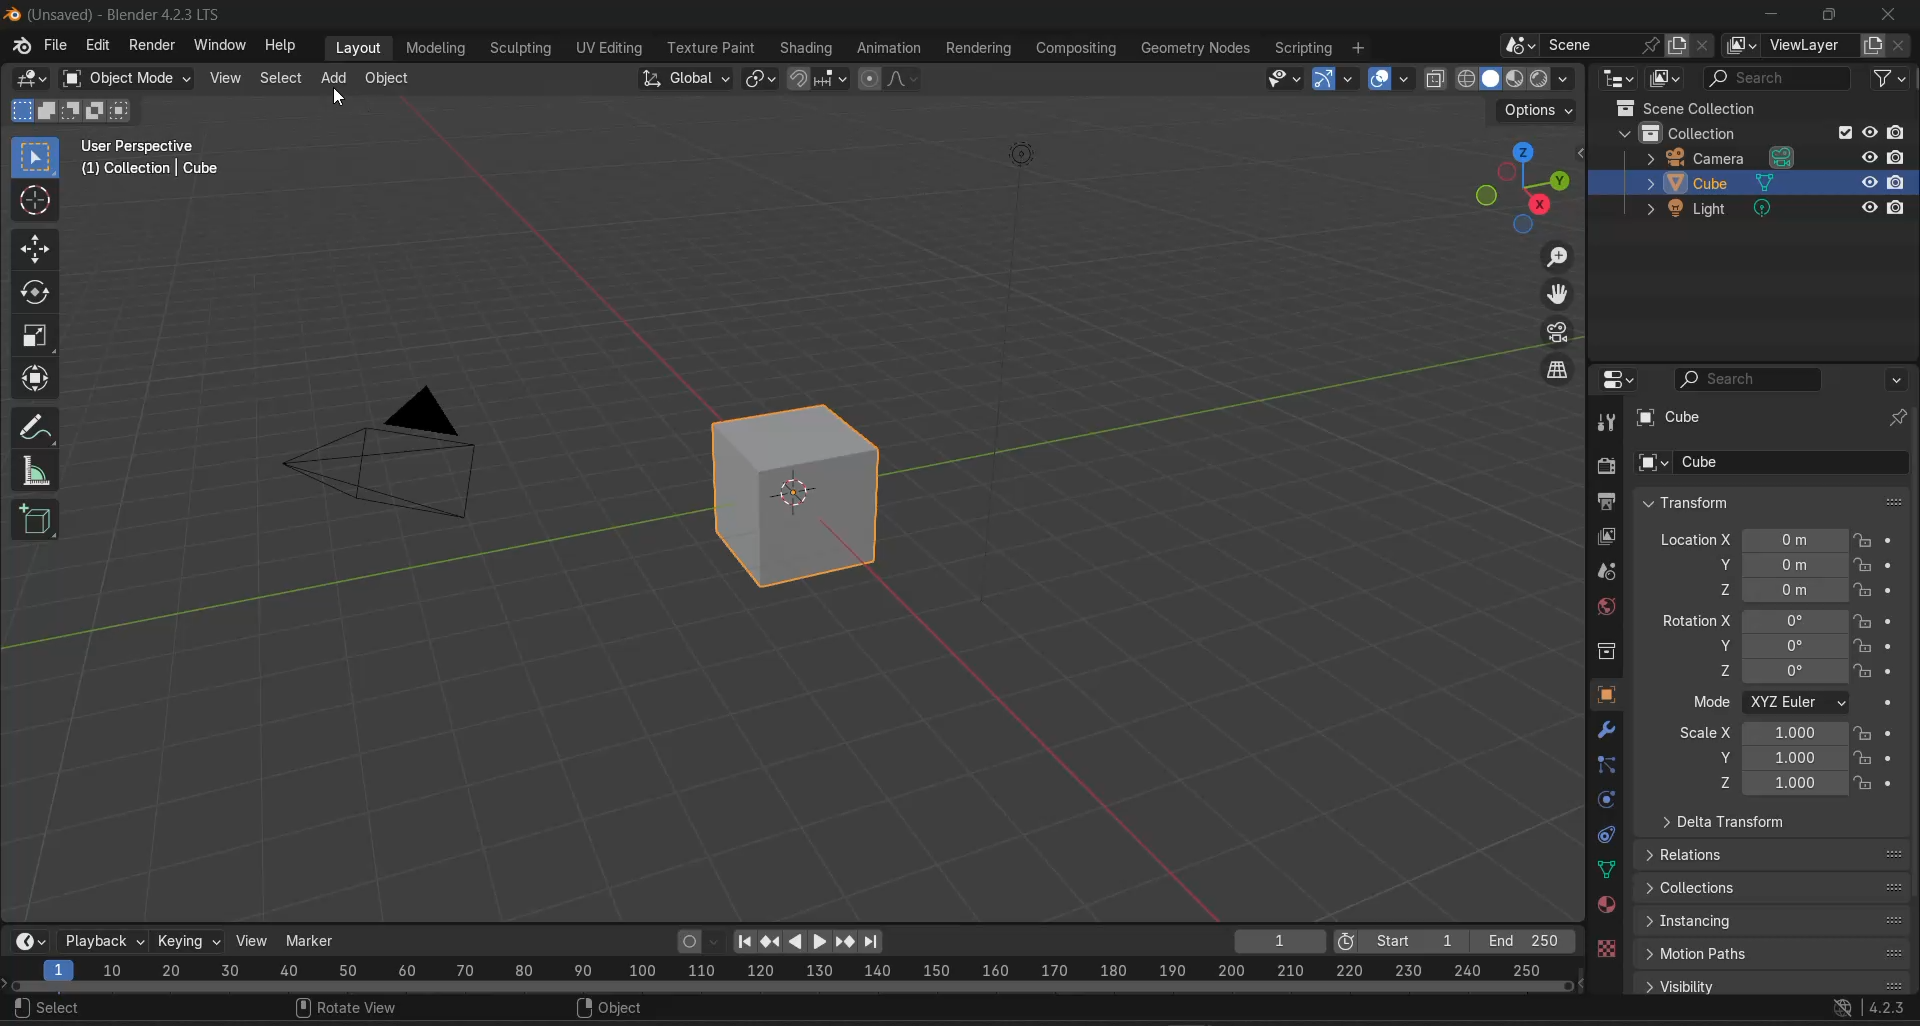 The image size is (1920, 1026). What do you see at coordinates (127, 78) in the screenshot?
I see `set the object interaction mode` at bounding box center [127, 78].